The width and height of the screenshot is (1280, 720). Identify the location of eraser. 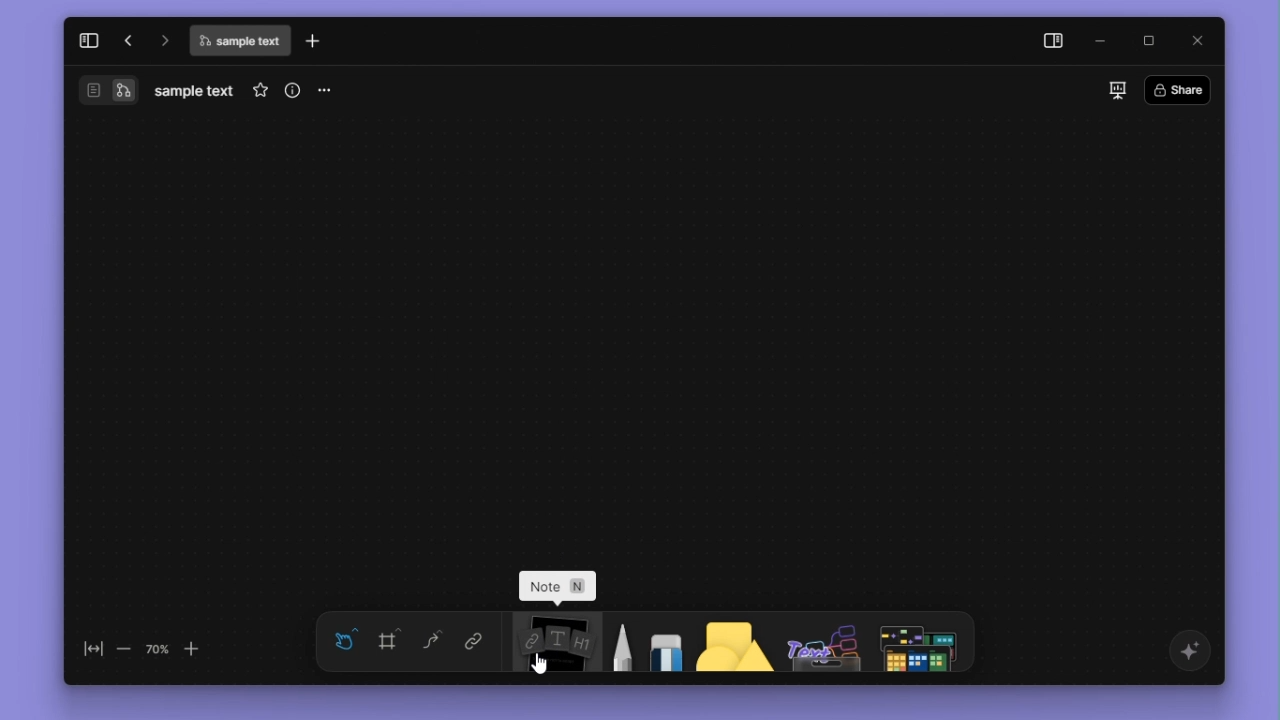
(662, 643).